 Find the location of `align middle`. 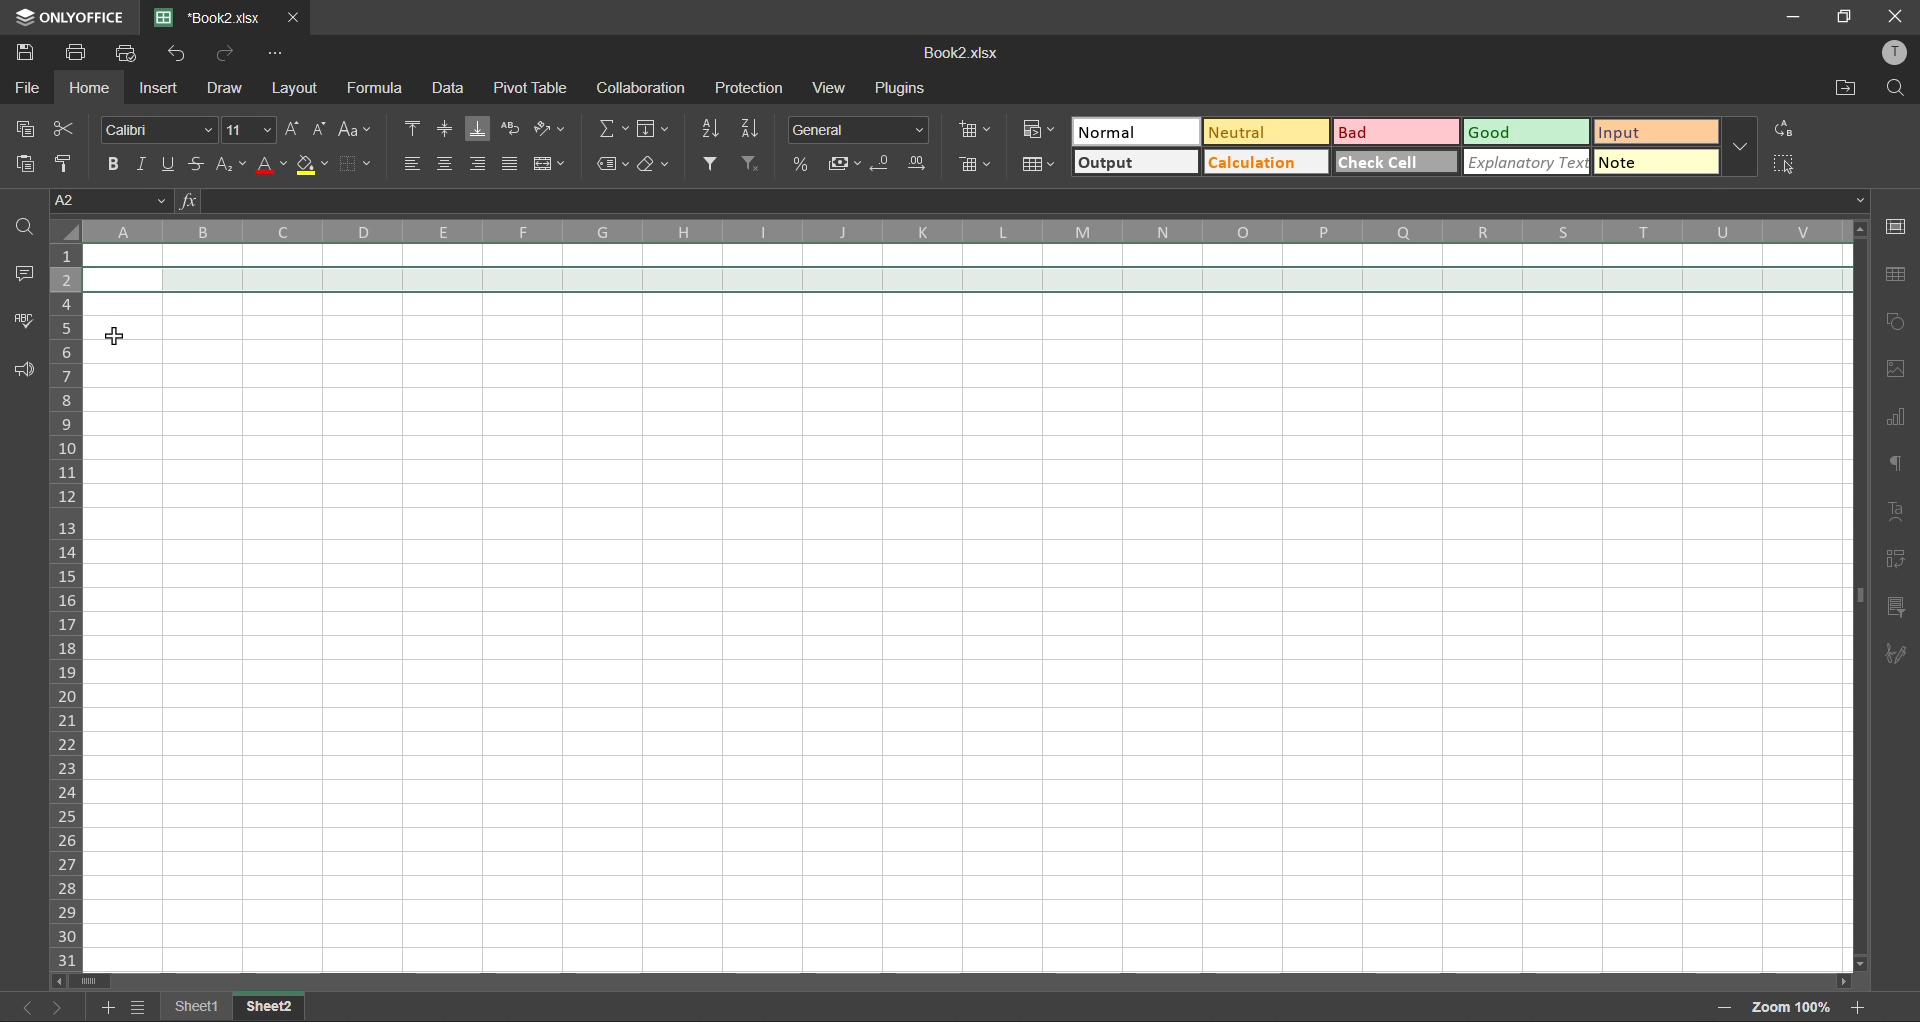

align middle is located at coordinates (446, 126).